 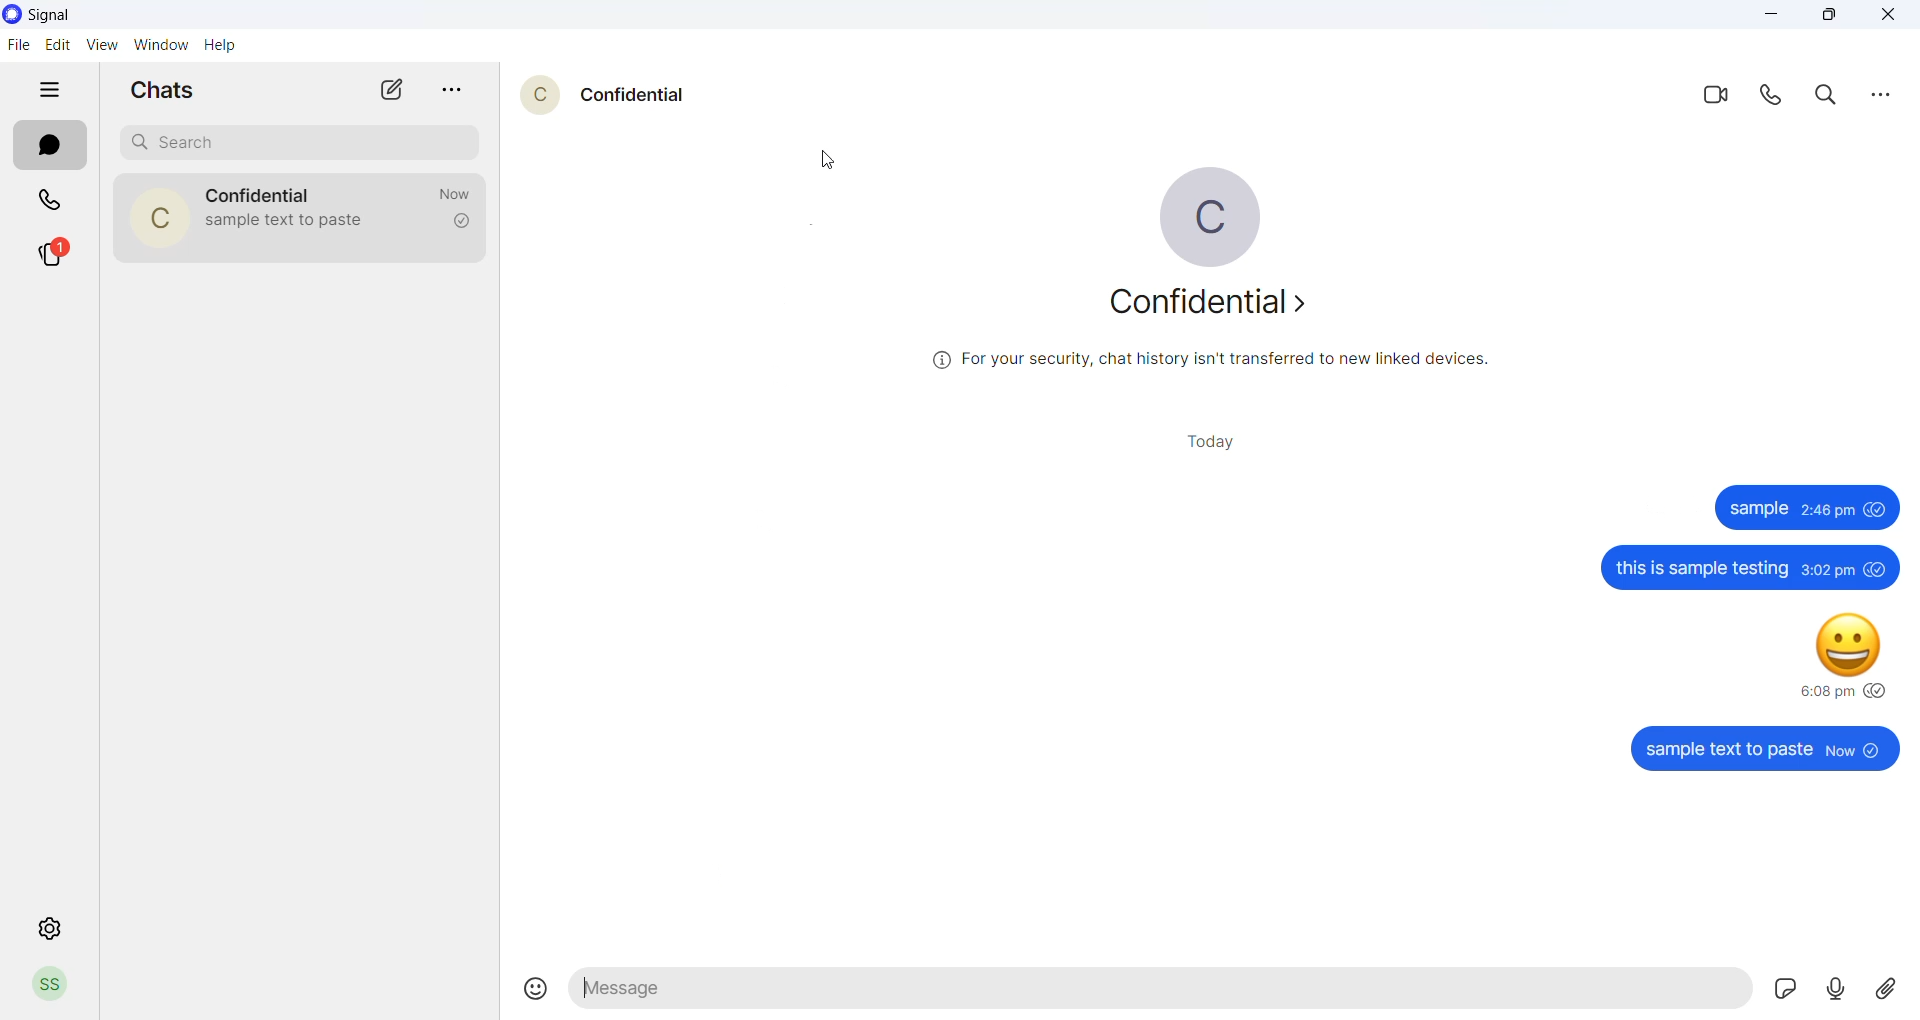 What do you see at coordinates (103, 44) in the screenshot?
I see `view` at bounding box center [103, 44].